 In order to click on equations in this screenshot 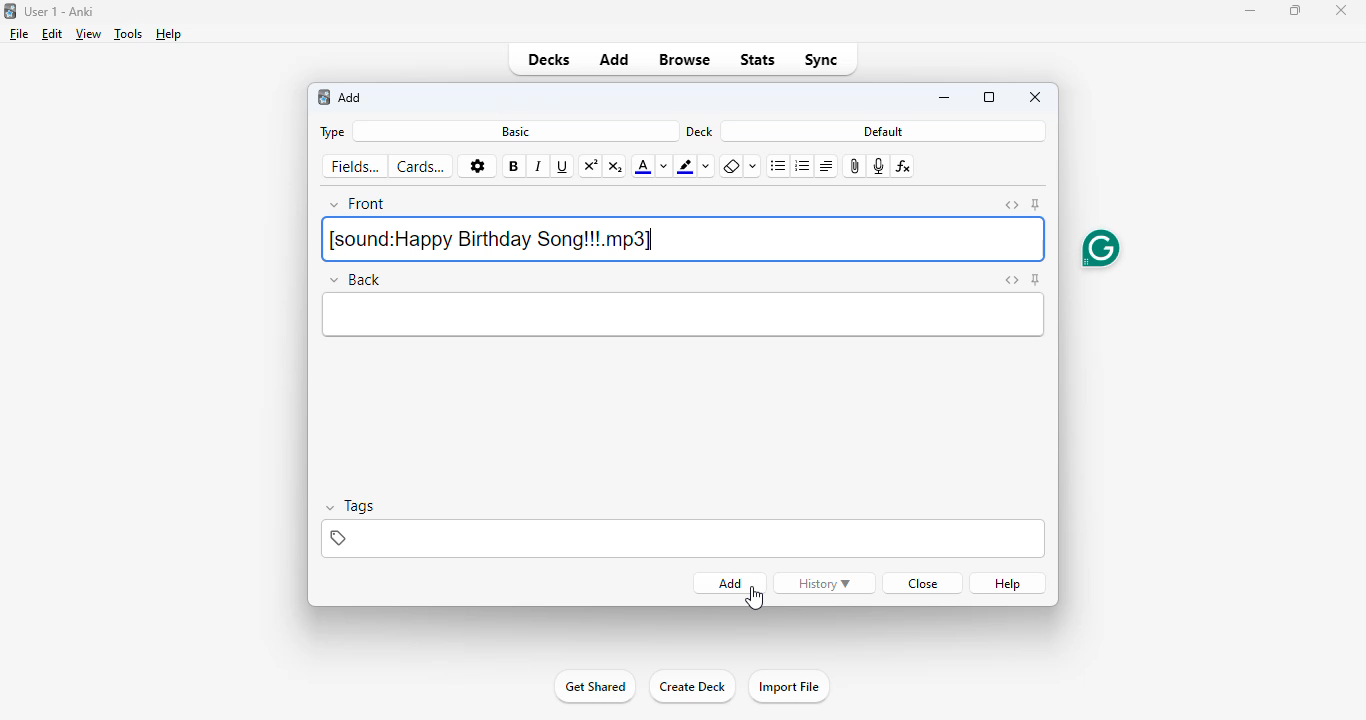, I will do `click(903, 167)`.